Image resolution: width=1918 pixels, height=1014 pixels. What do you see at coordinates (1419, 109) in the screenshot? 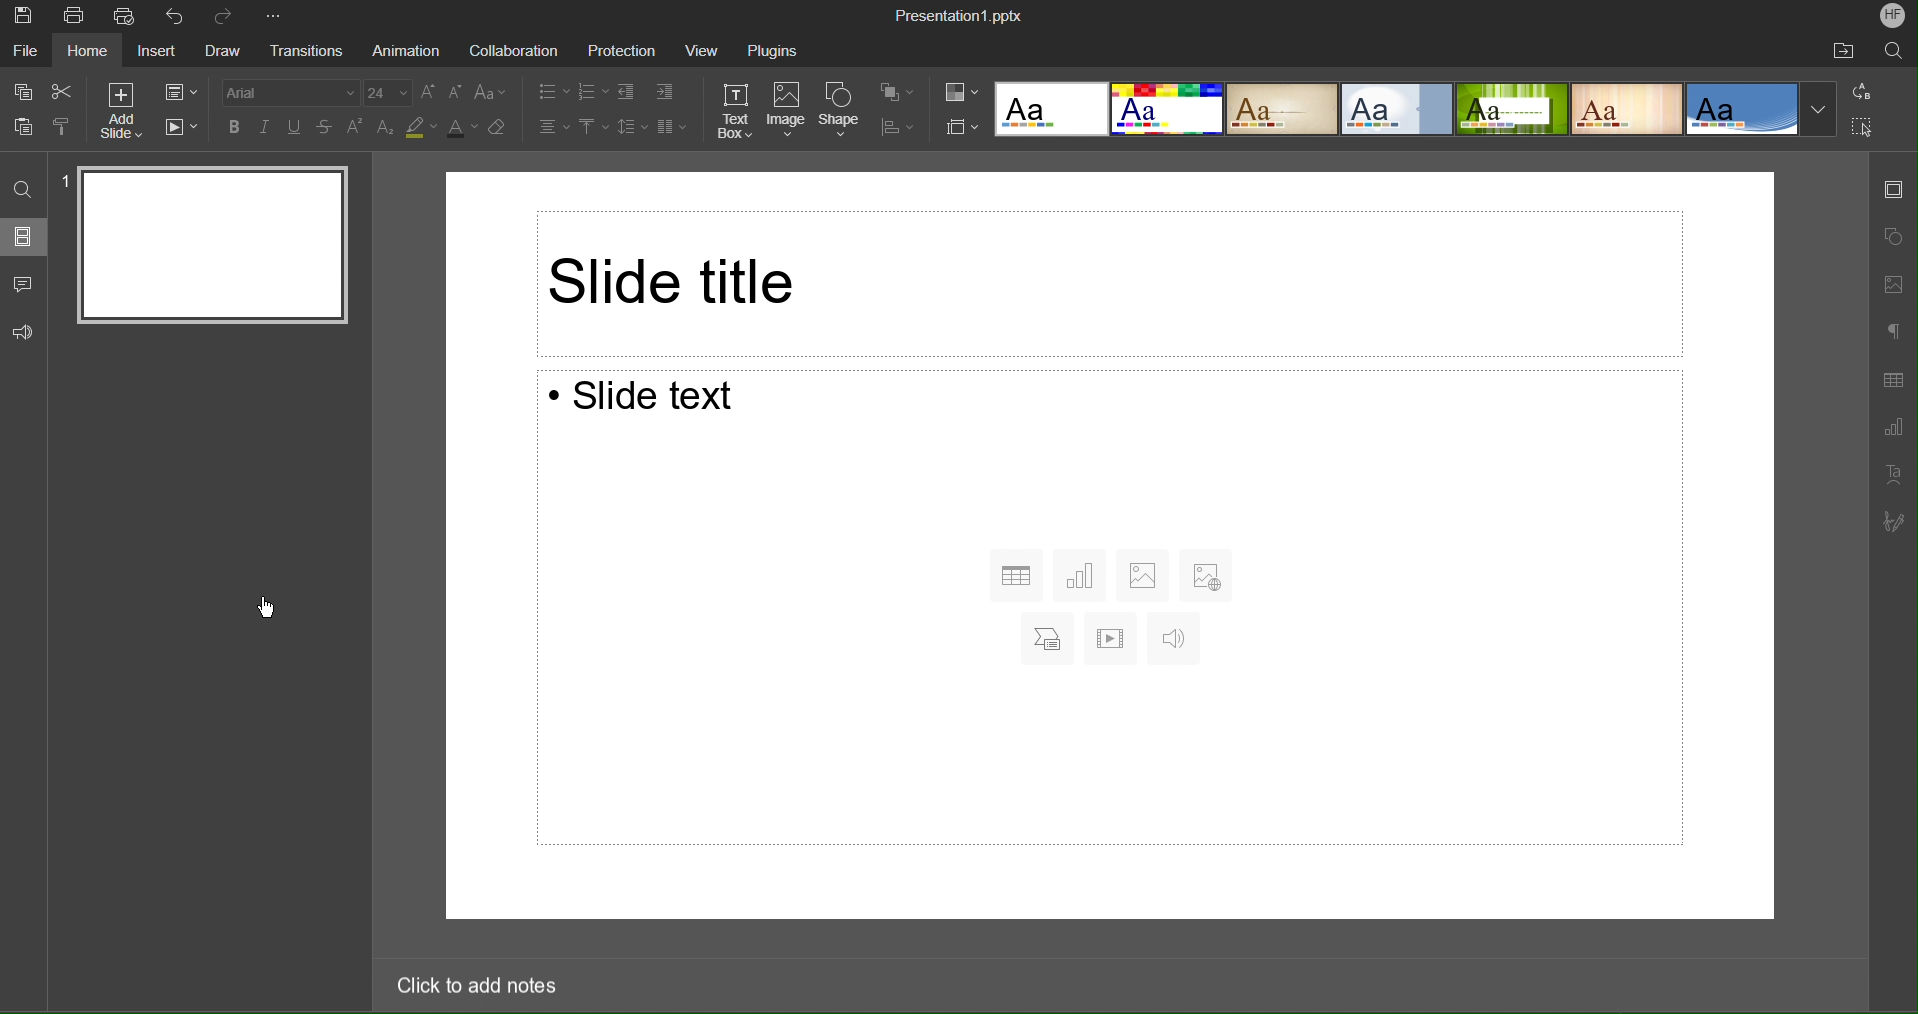
I see `Templates` at bounding box center [1419, 109].